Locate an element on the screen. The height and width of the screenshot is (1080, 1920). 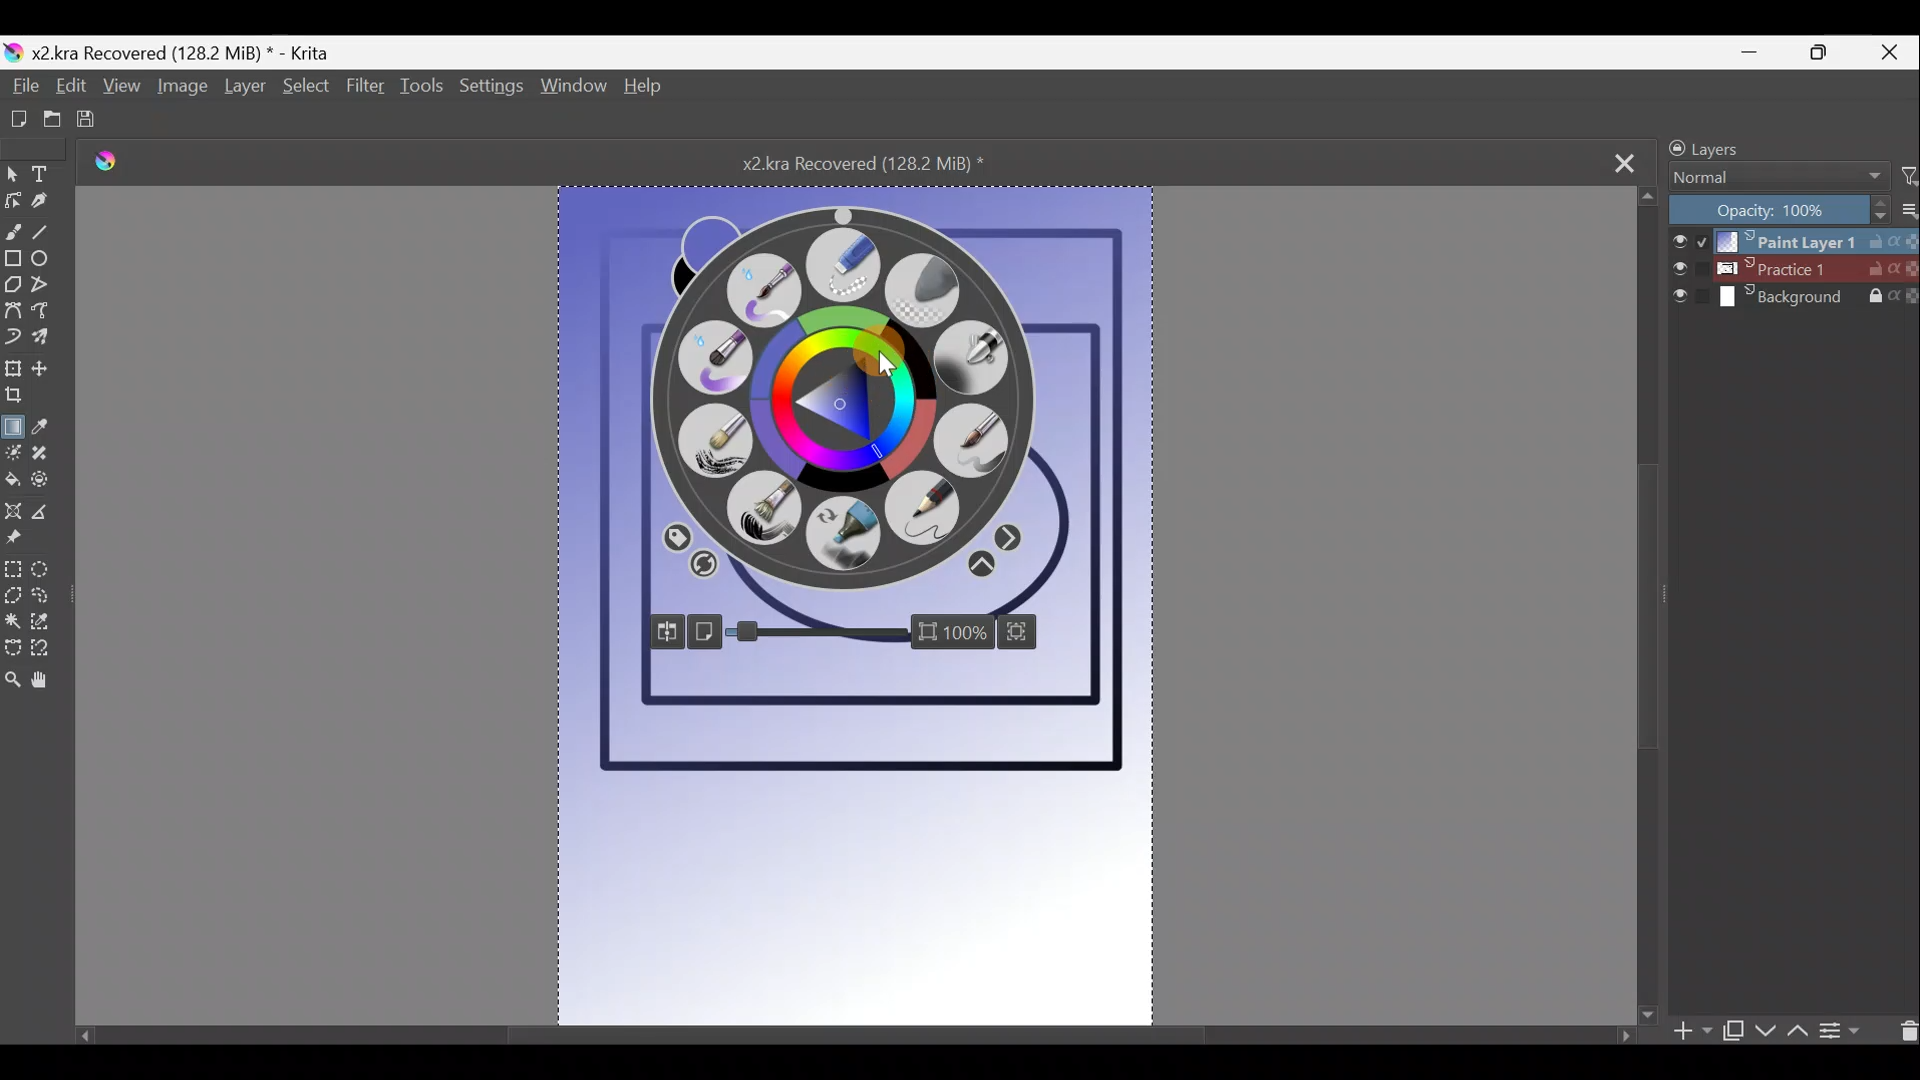
Line tool is located at coordinates (45, 235).